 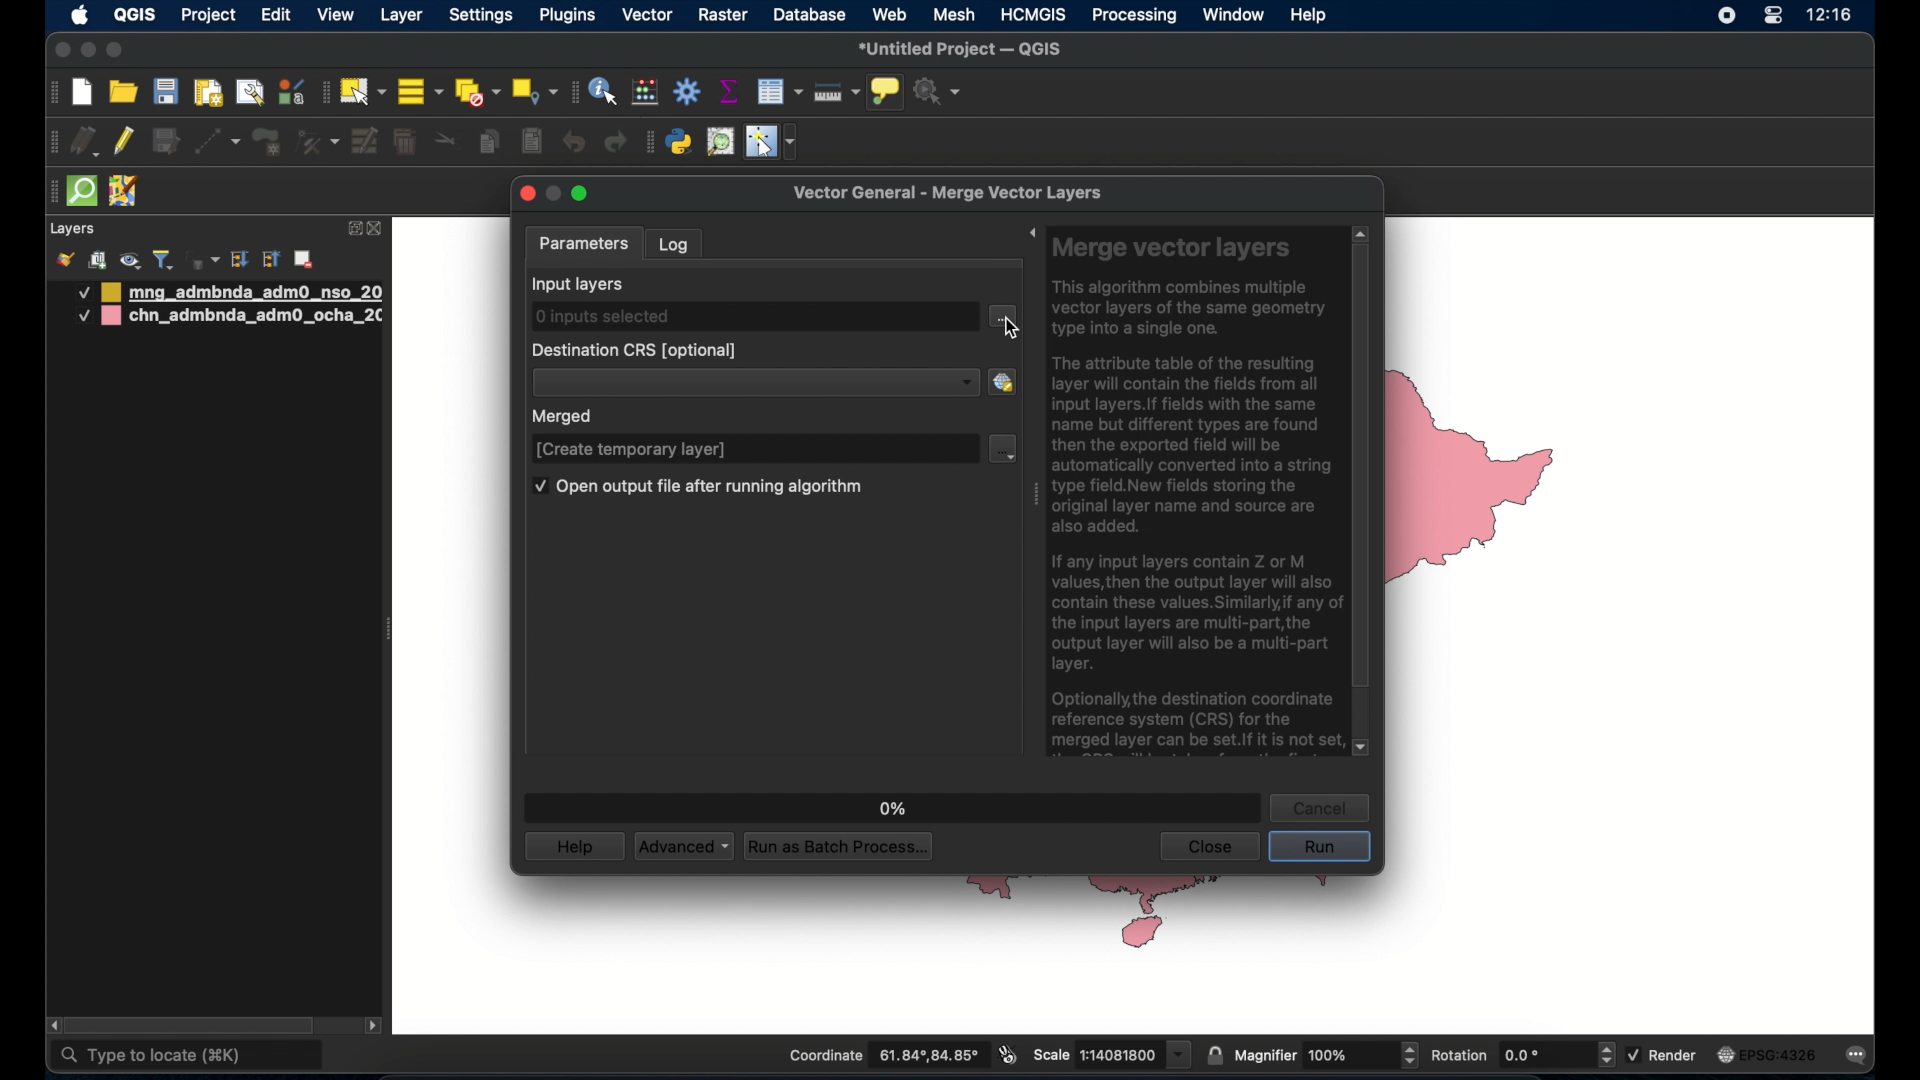 What do you see at coordinates (683, 847) in the screenshot?
I see `advanced` at bounding box center [683, 847].